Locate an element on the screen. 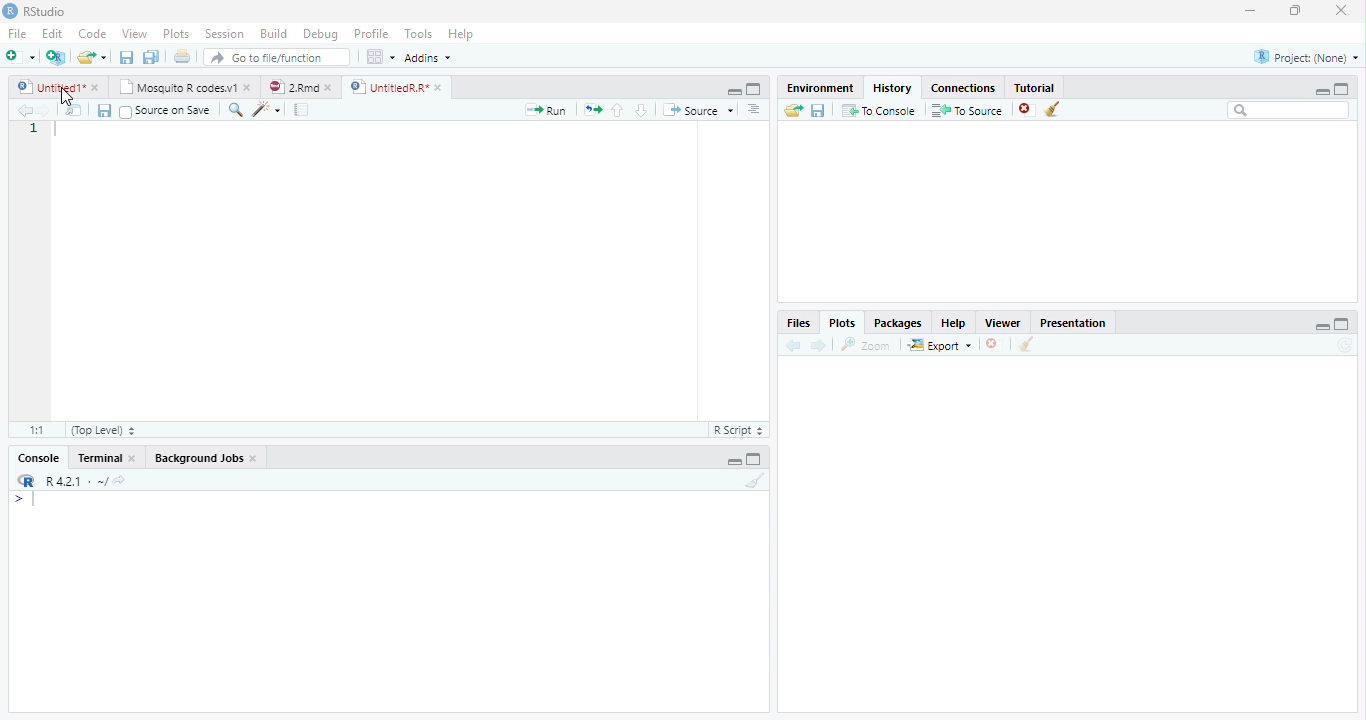  Untitled is located at coordinates (58, 88).